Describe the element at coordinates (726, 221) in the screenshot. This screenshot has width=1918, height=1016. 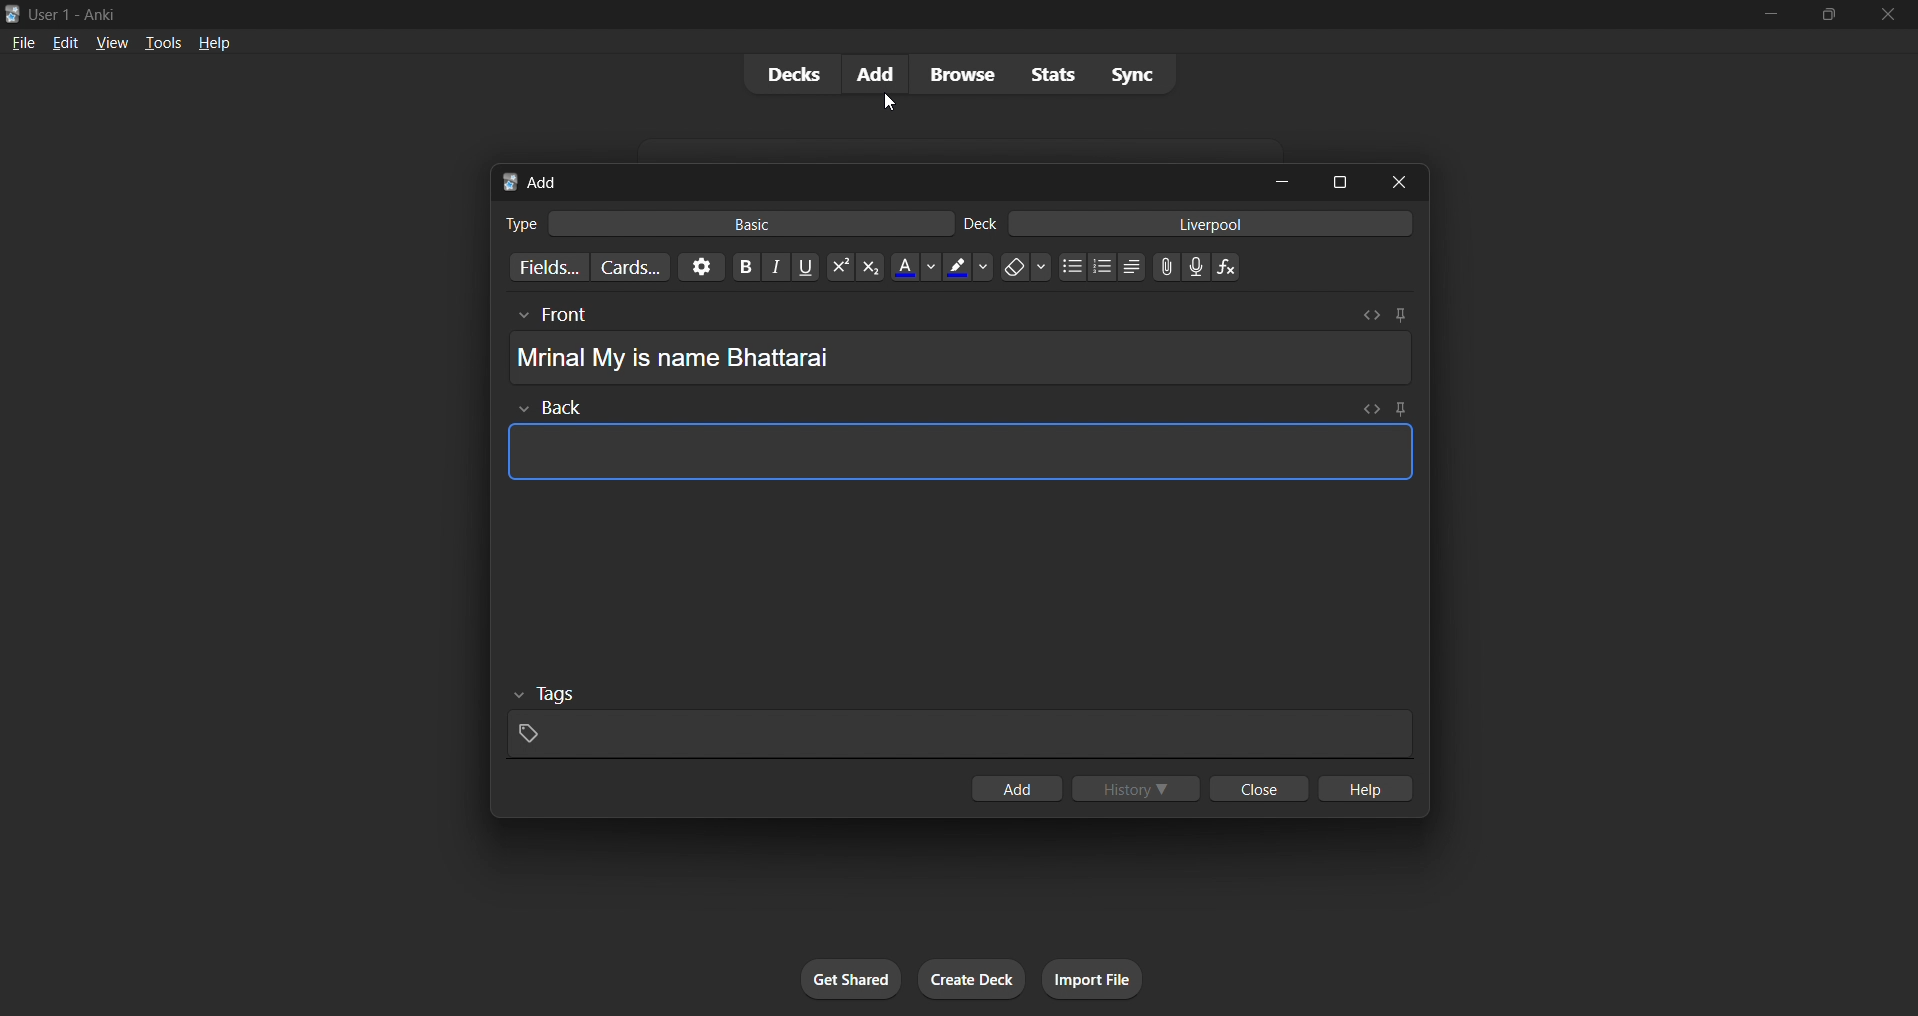
I see `basic card type input field` at that location.